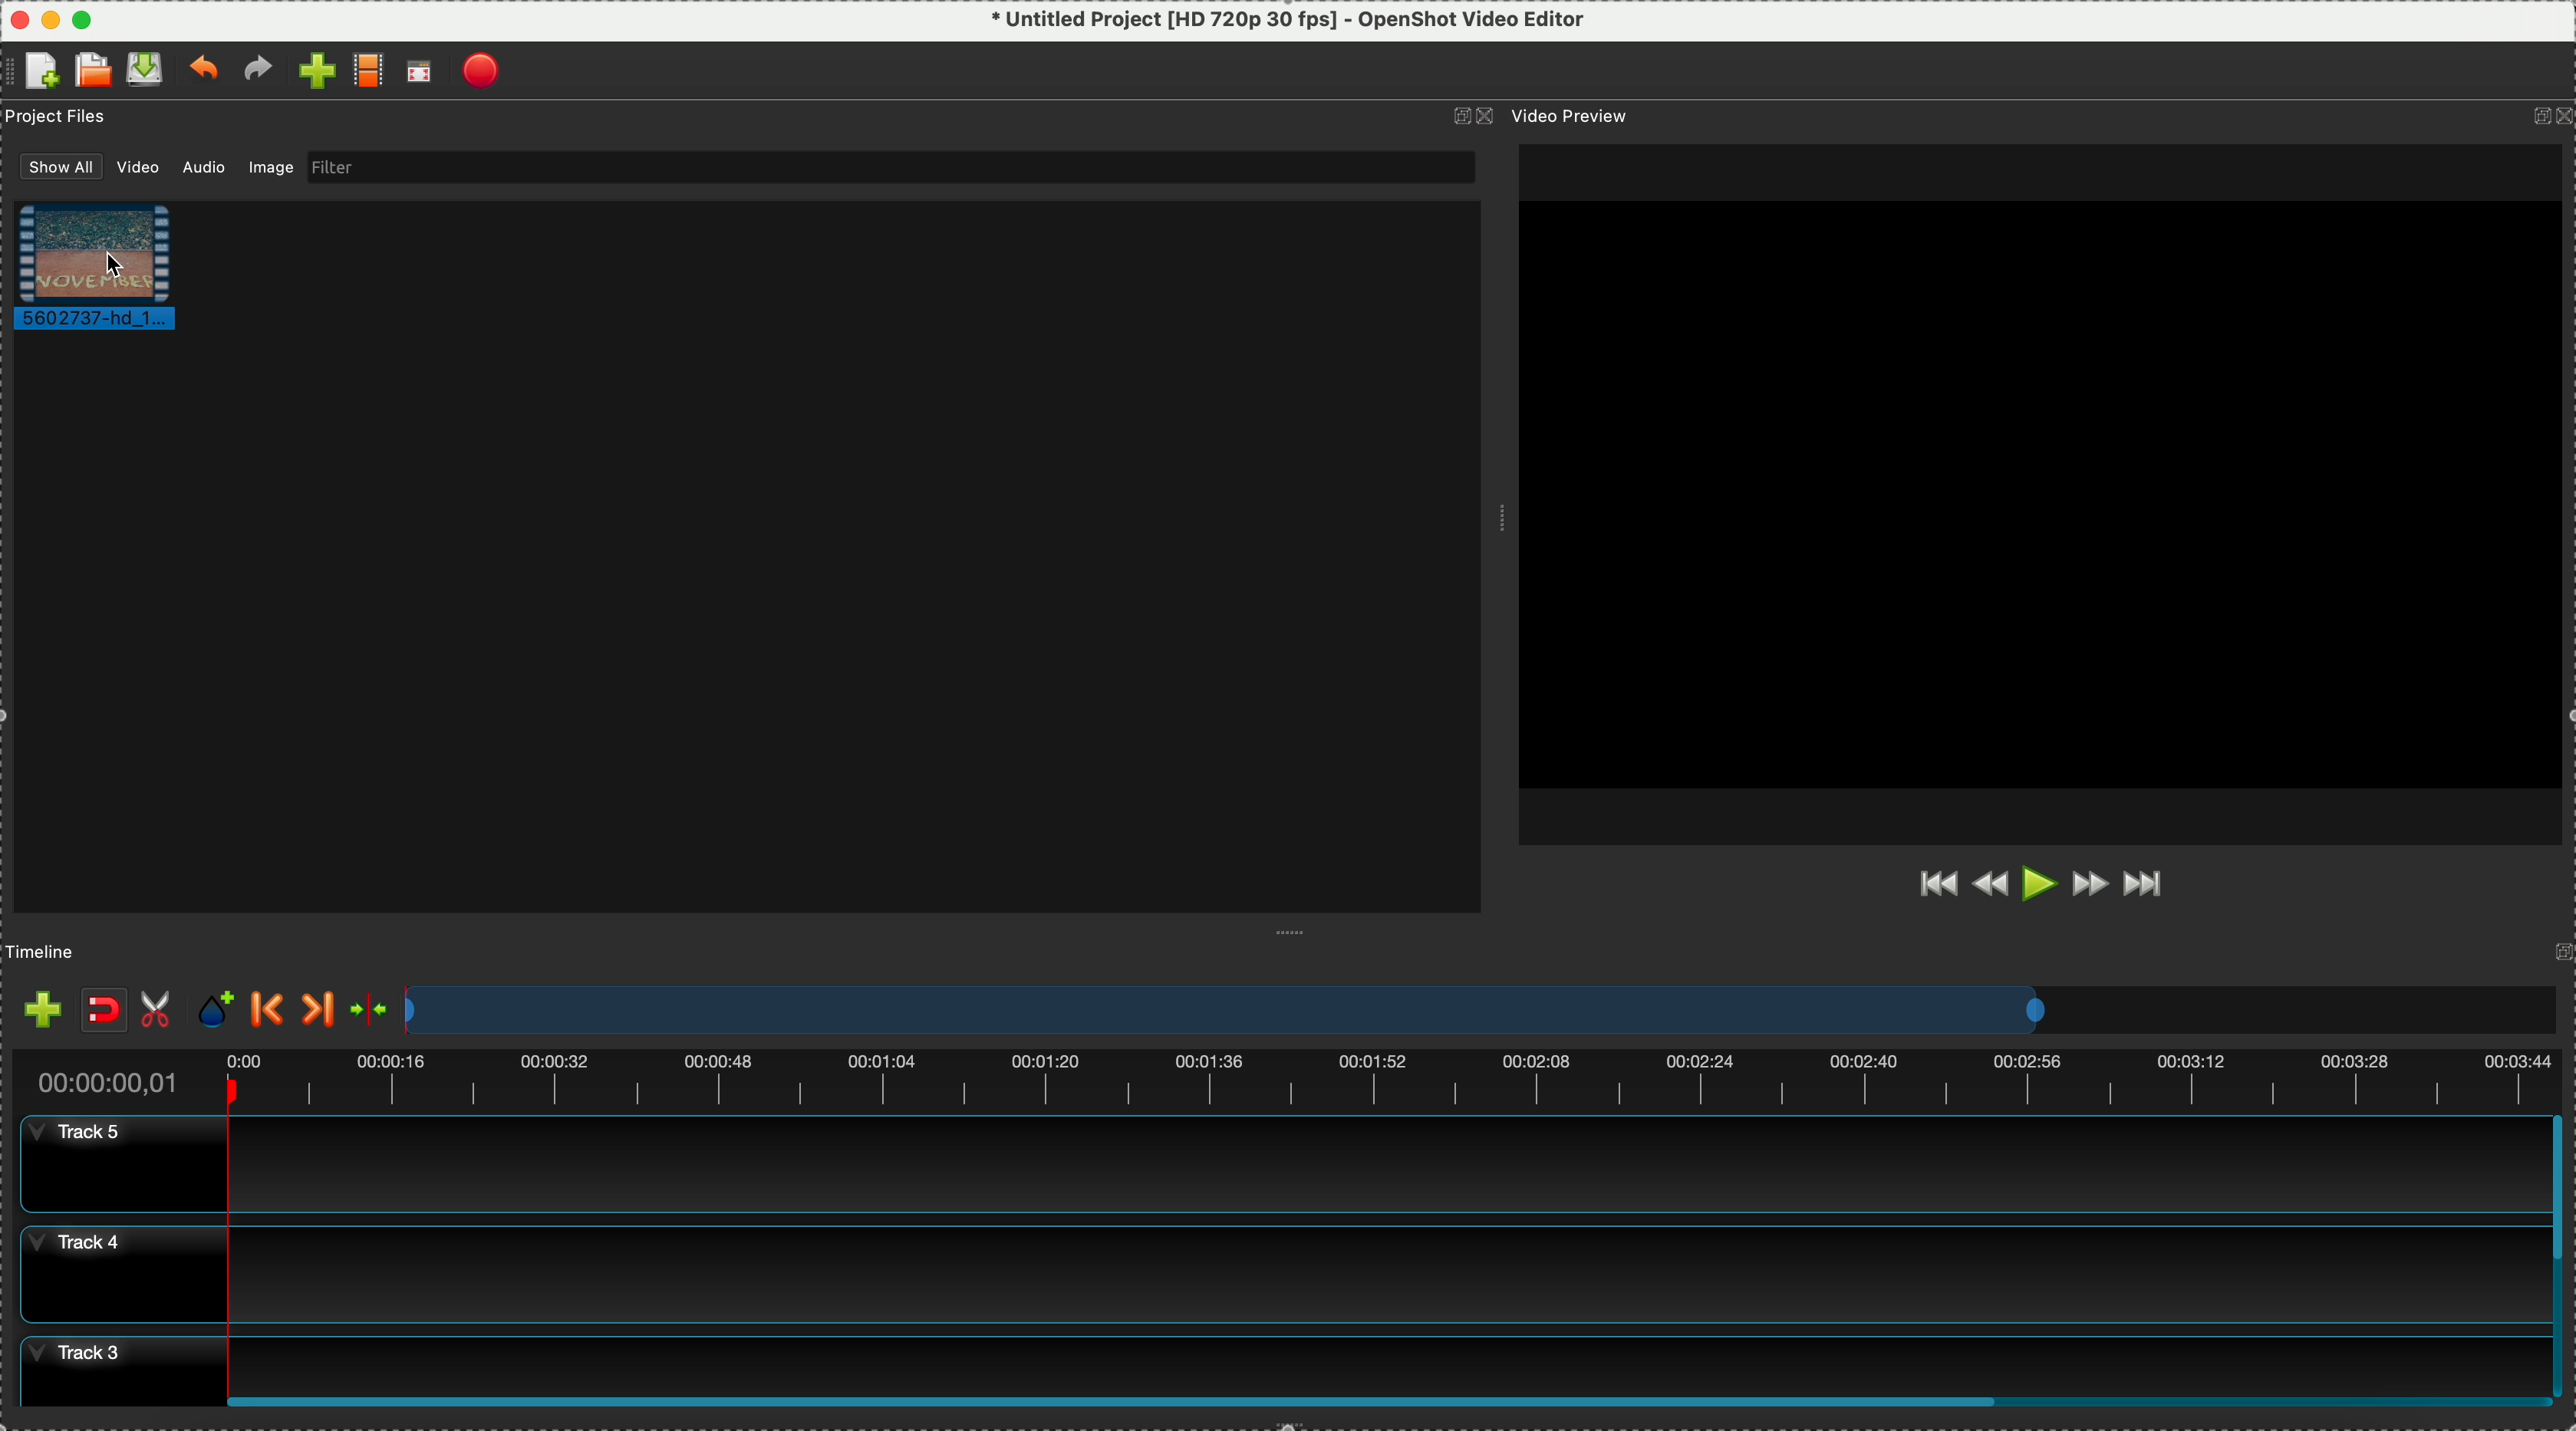 The height and width of the screenshot is (1431, 2576). What do you see at coordinates (199, 169) in the screenshot?
I see `audio` at bounding box center [199, 169].